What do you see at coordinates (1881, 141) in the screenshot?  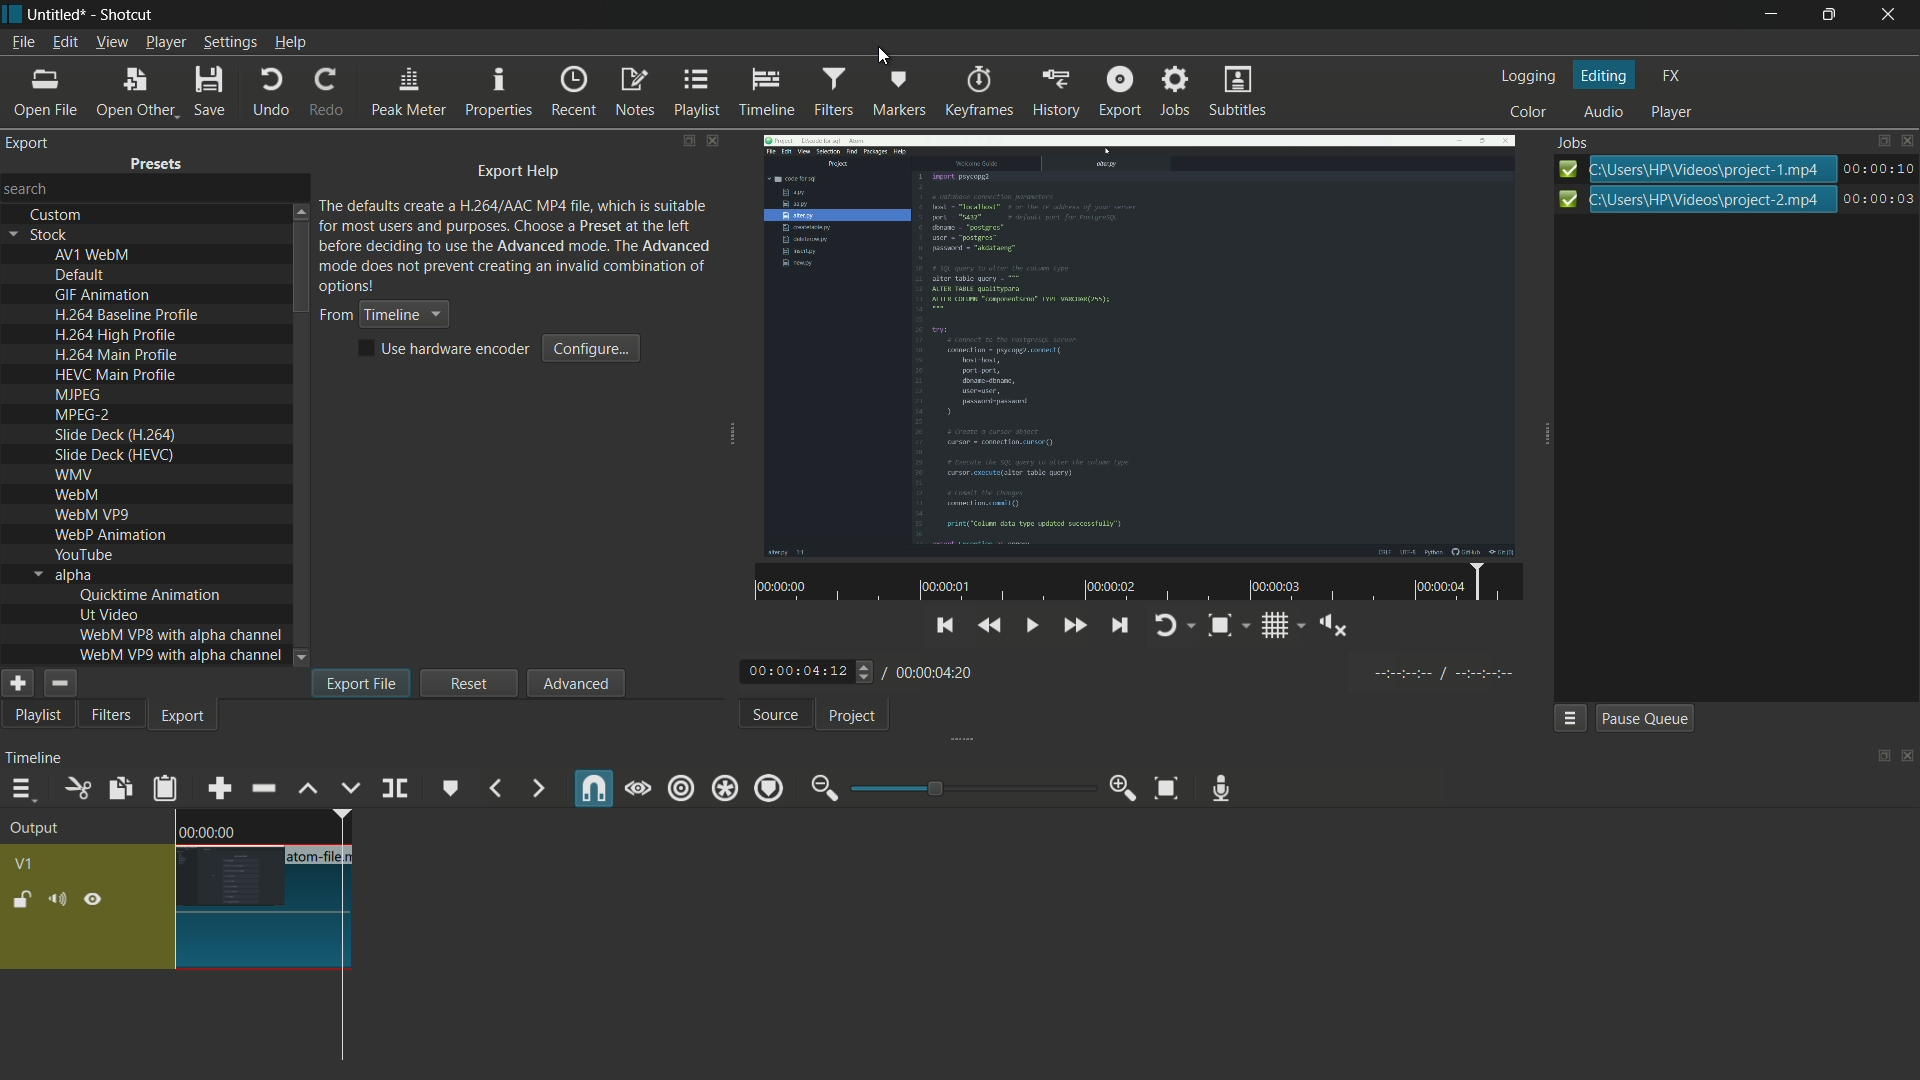 I see `change layout` at bounding box center [1881, 141].